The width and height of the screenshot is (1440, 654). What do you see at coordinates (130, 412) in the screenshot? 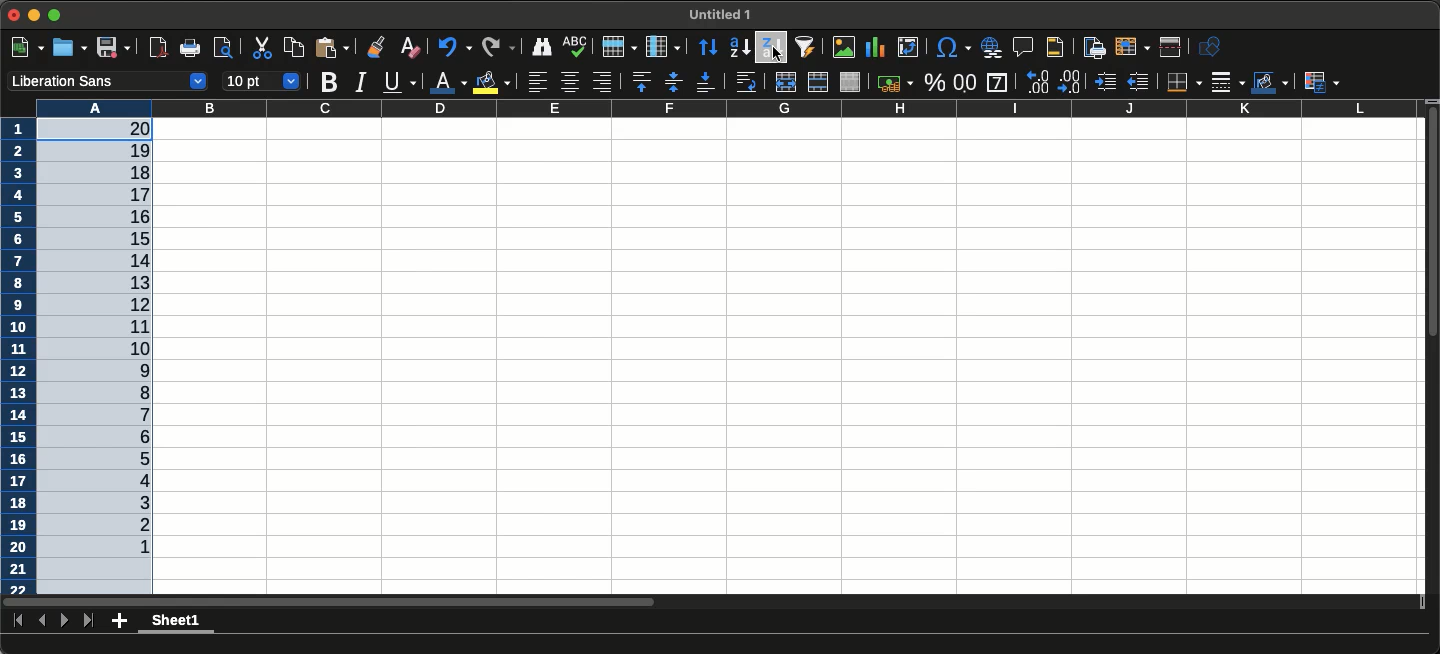
I see `14` at bounding box center [130, 412].